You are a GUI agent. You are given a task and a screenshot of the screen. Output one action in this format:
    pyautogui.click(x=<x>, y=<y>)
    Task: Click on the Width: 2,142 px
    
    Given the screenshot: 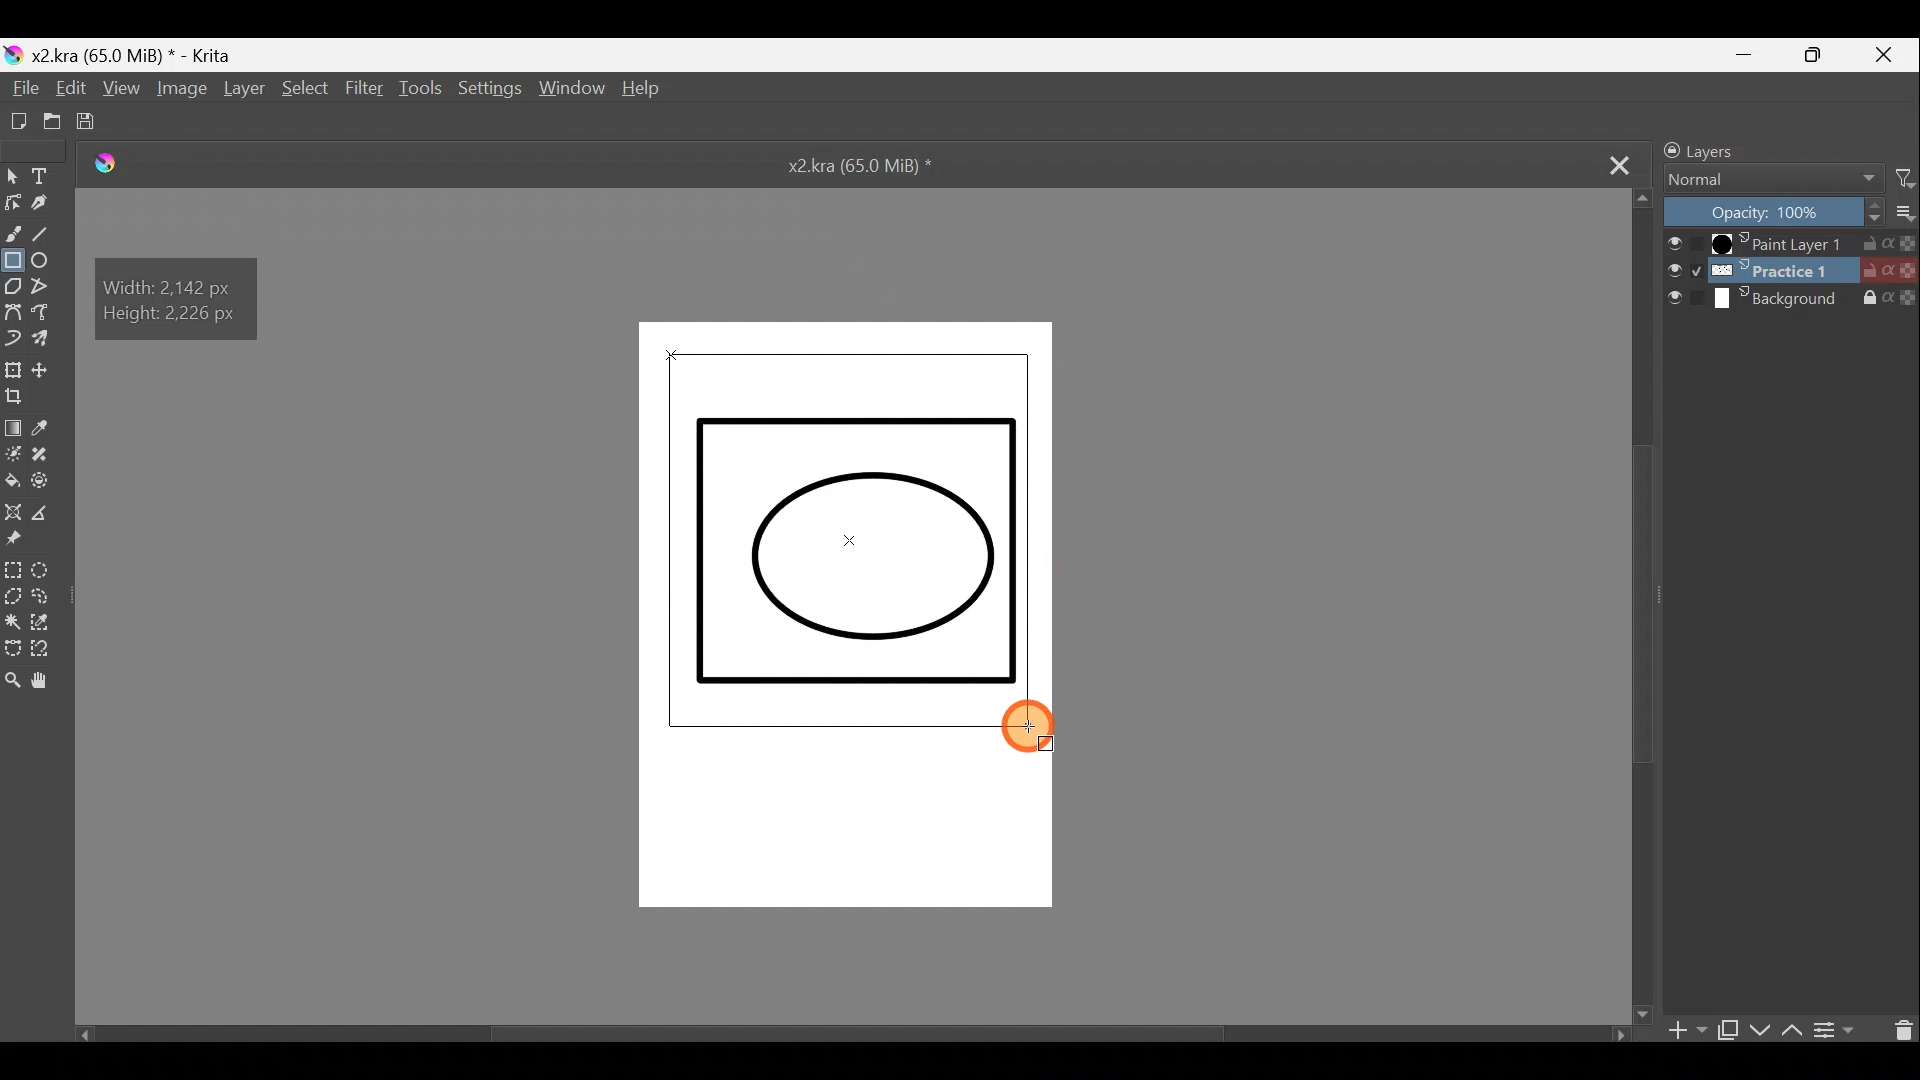 What is the action you would take?
    pyautogui.click(x=173, y=281)
    